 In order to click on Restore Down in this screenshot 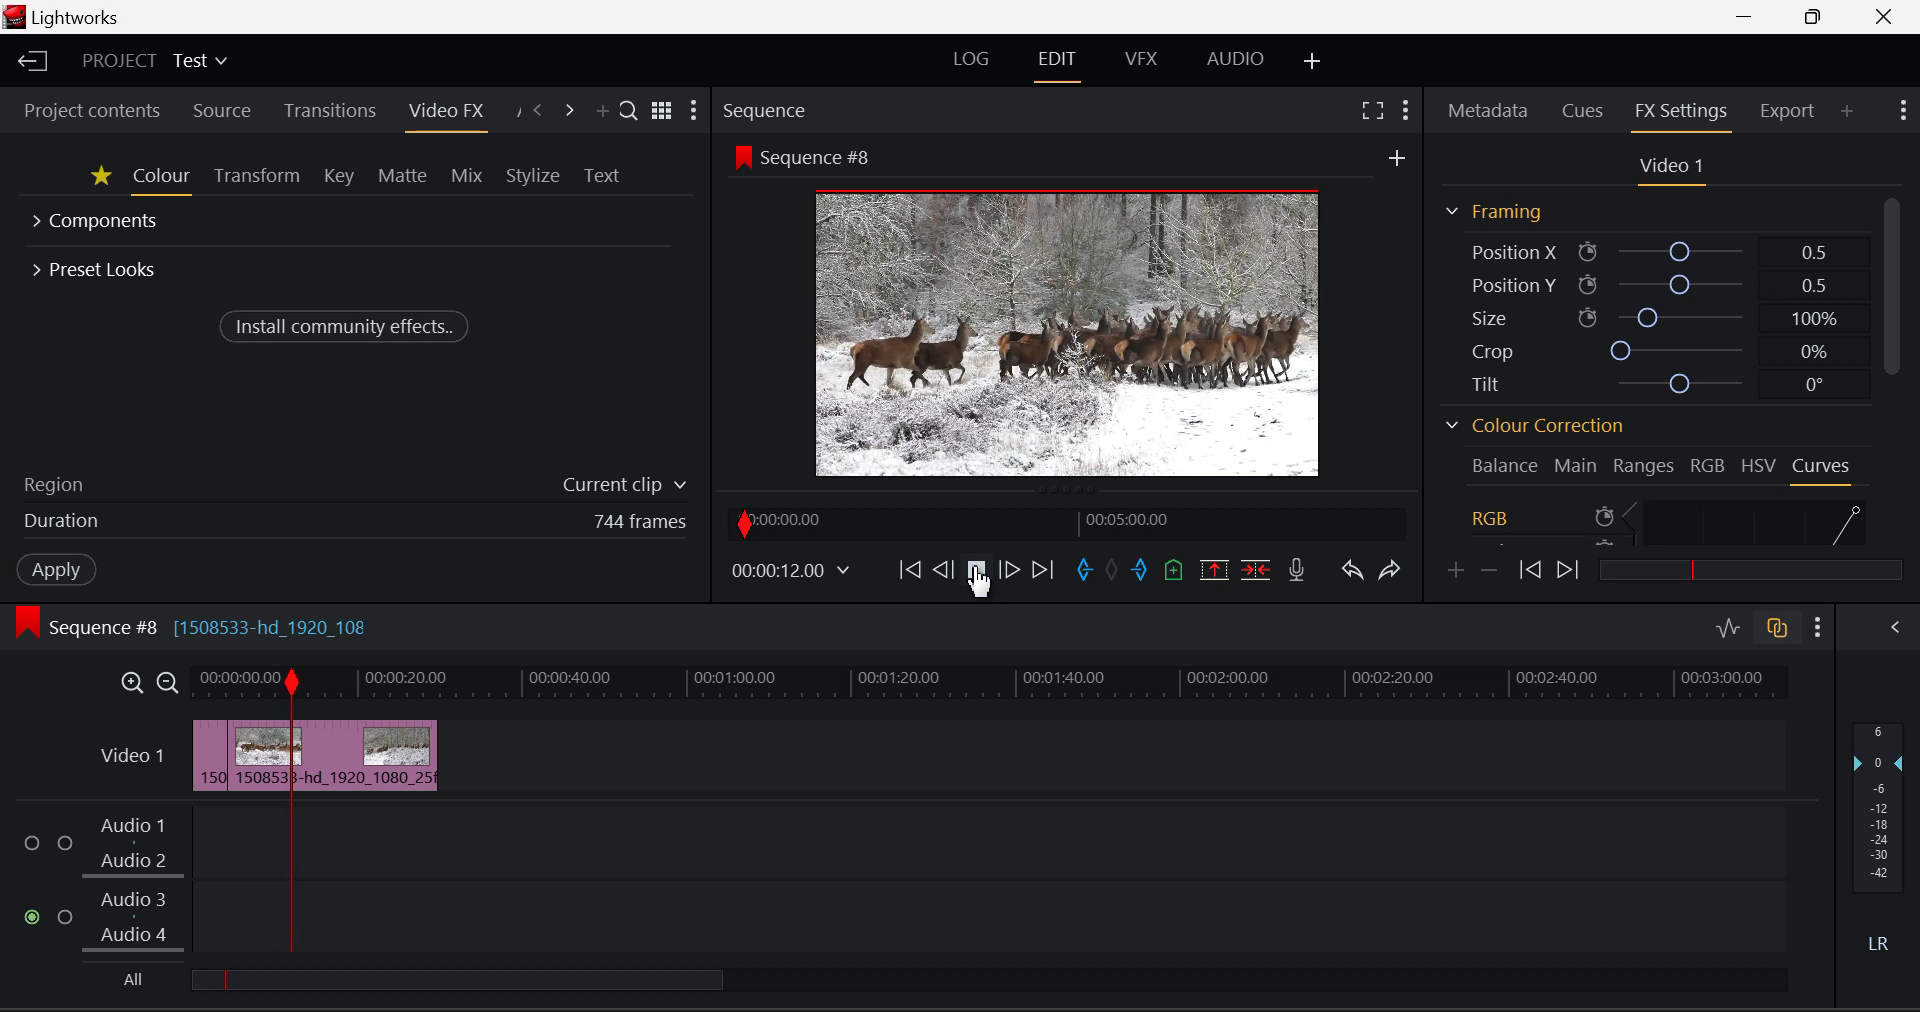, I will do `click(1747, 17)`.